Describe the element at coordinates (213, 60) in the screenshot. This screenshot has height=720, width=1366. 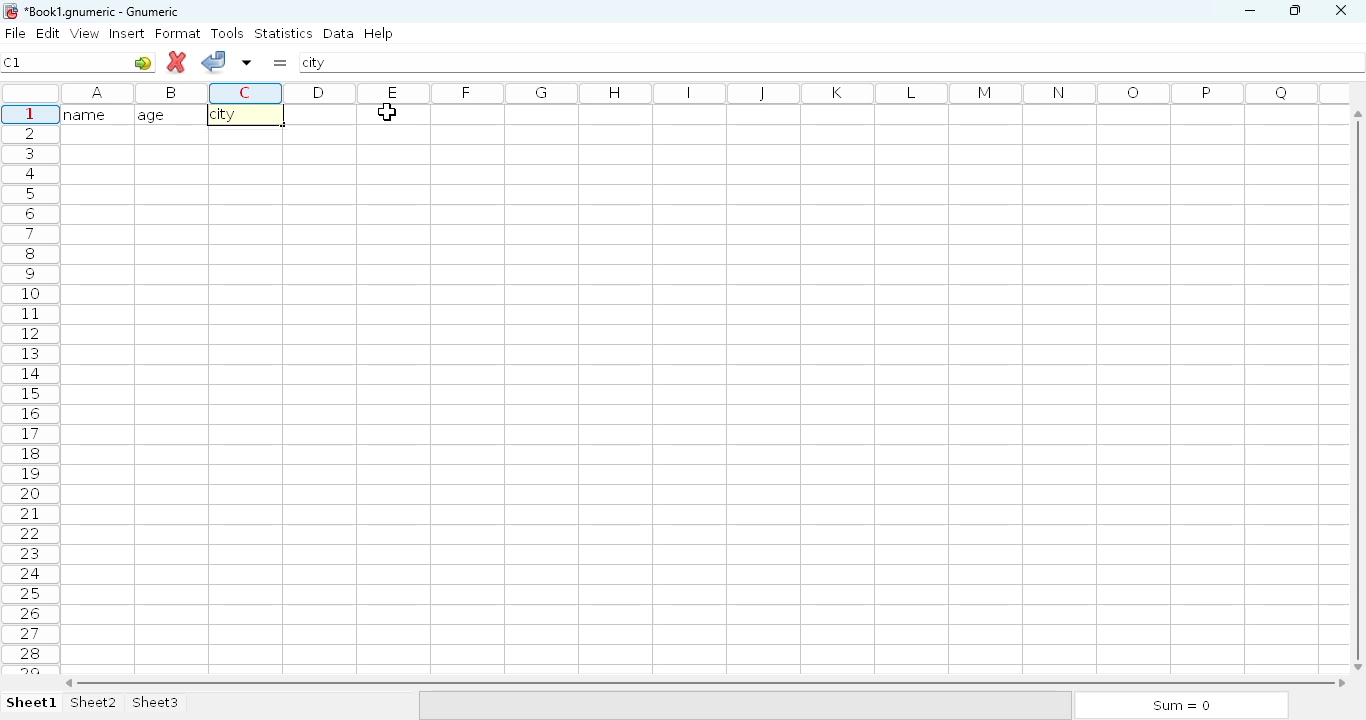
I see `accept change` at that location.